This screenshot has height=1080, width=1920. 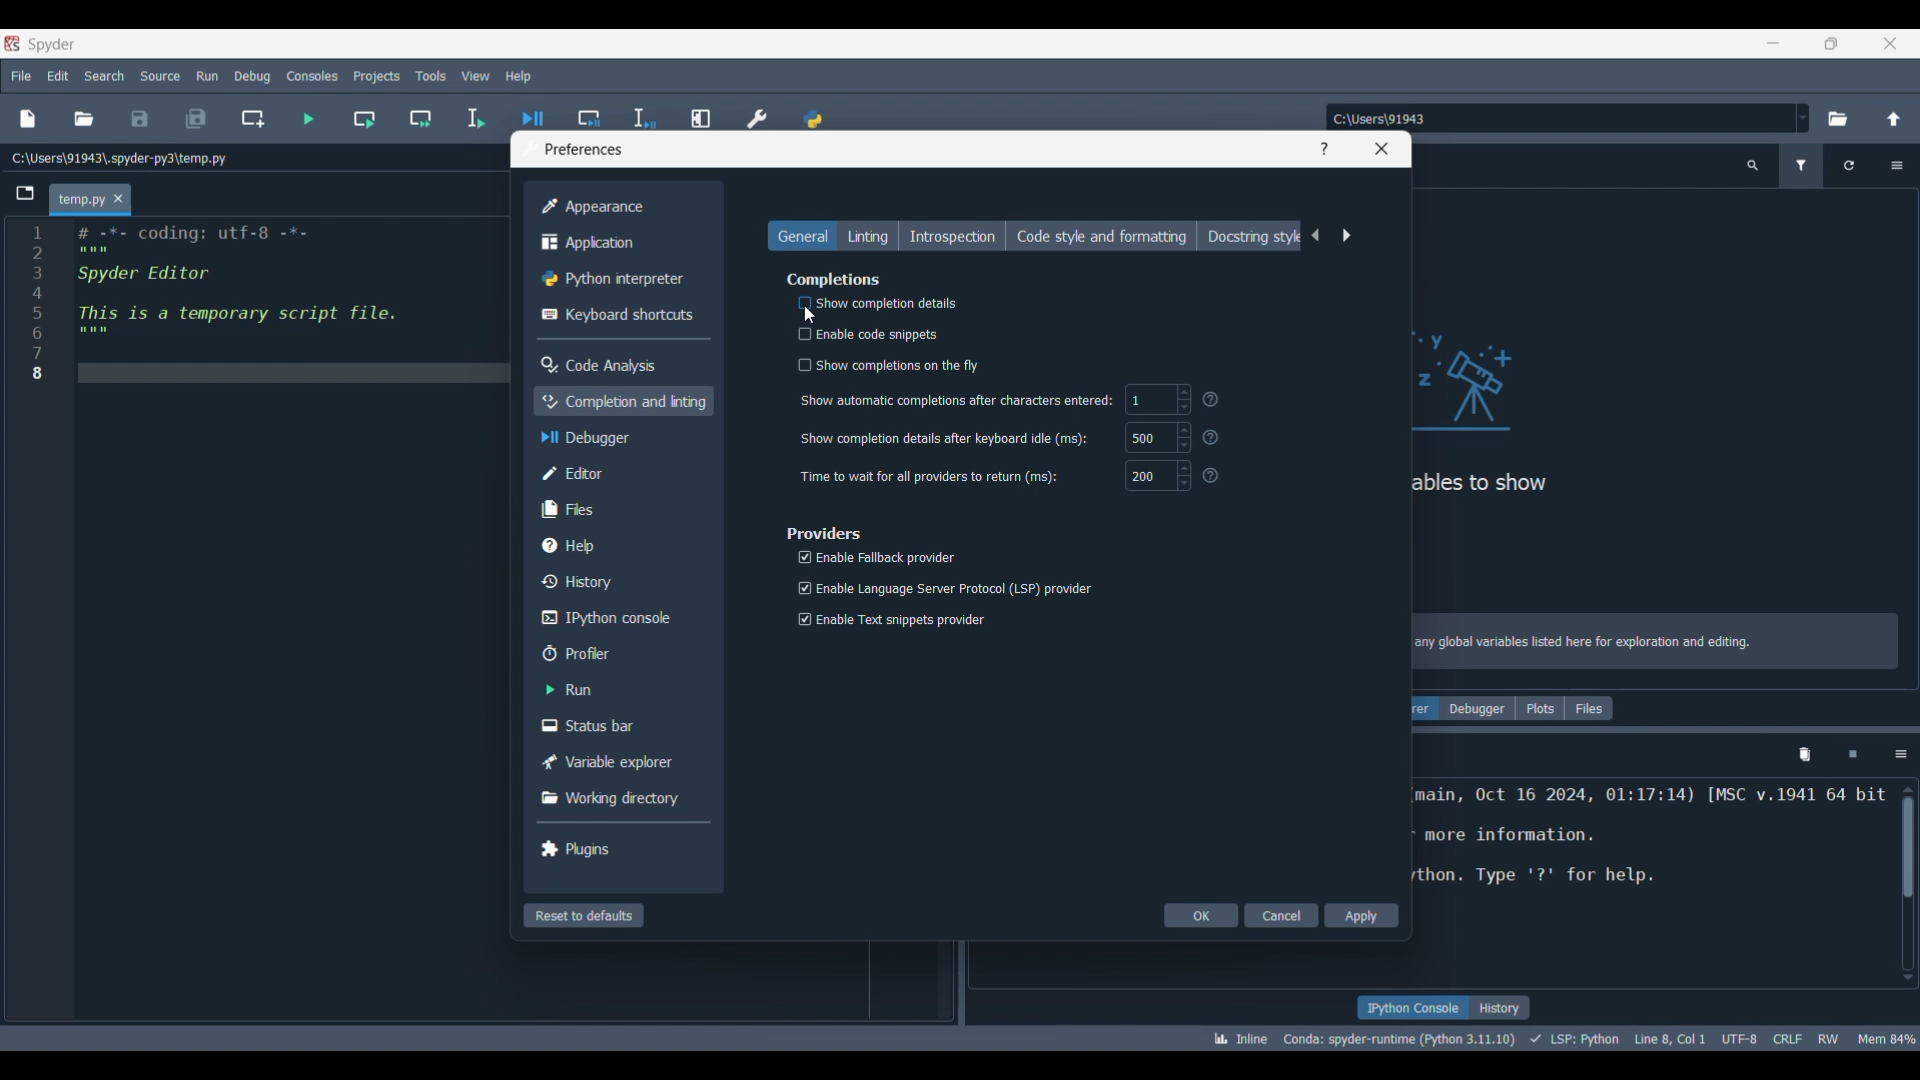 I want to click on File location, so click(x=118, y=158).